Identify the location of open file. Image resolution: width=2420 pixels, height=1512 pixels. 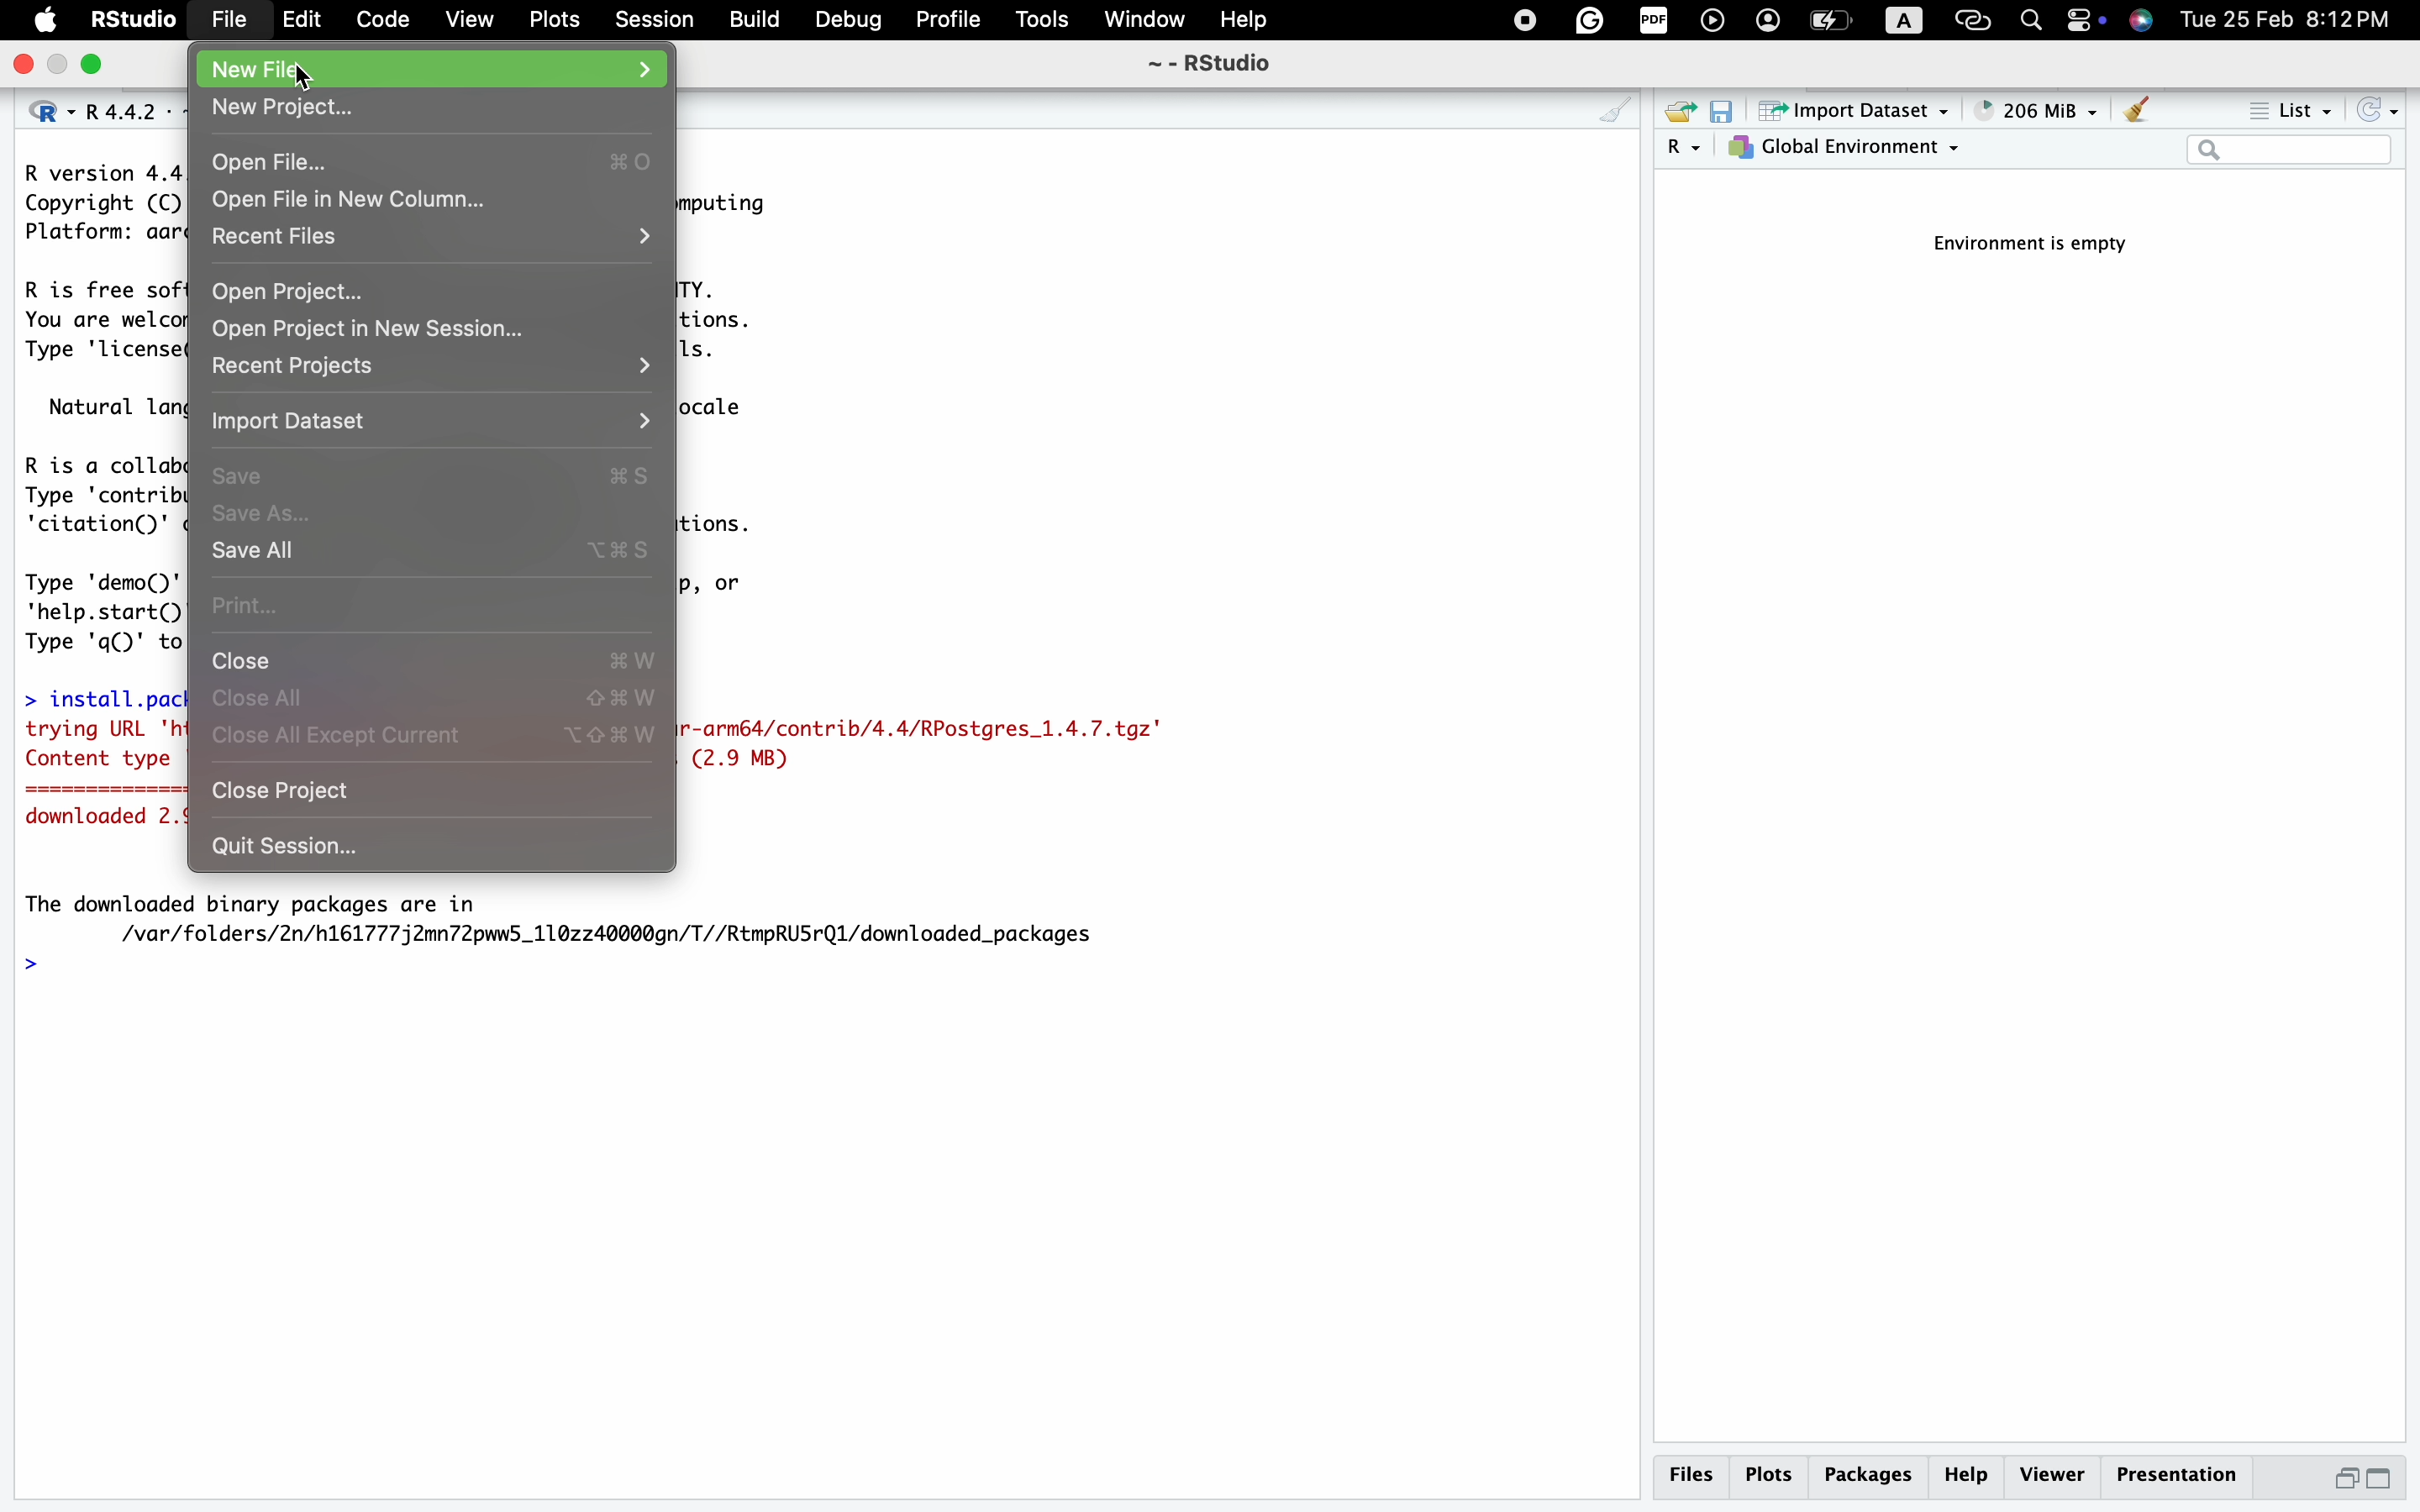
(430, 162).